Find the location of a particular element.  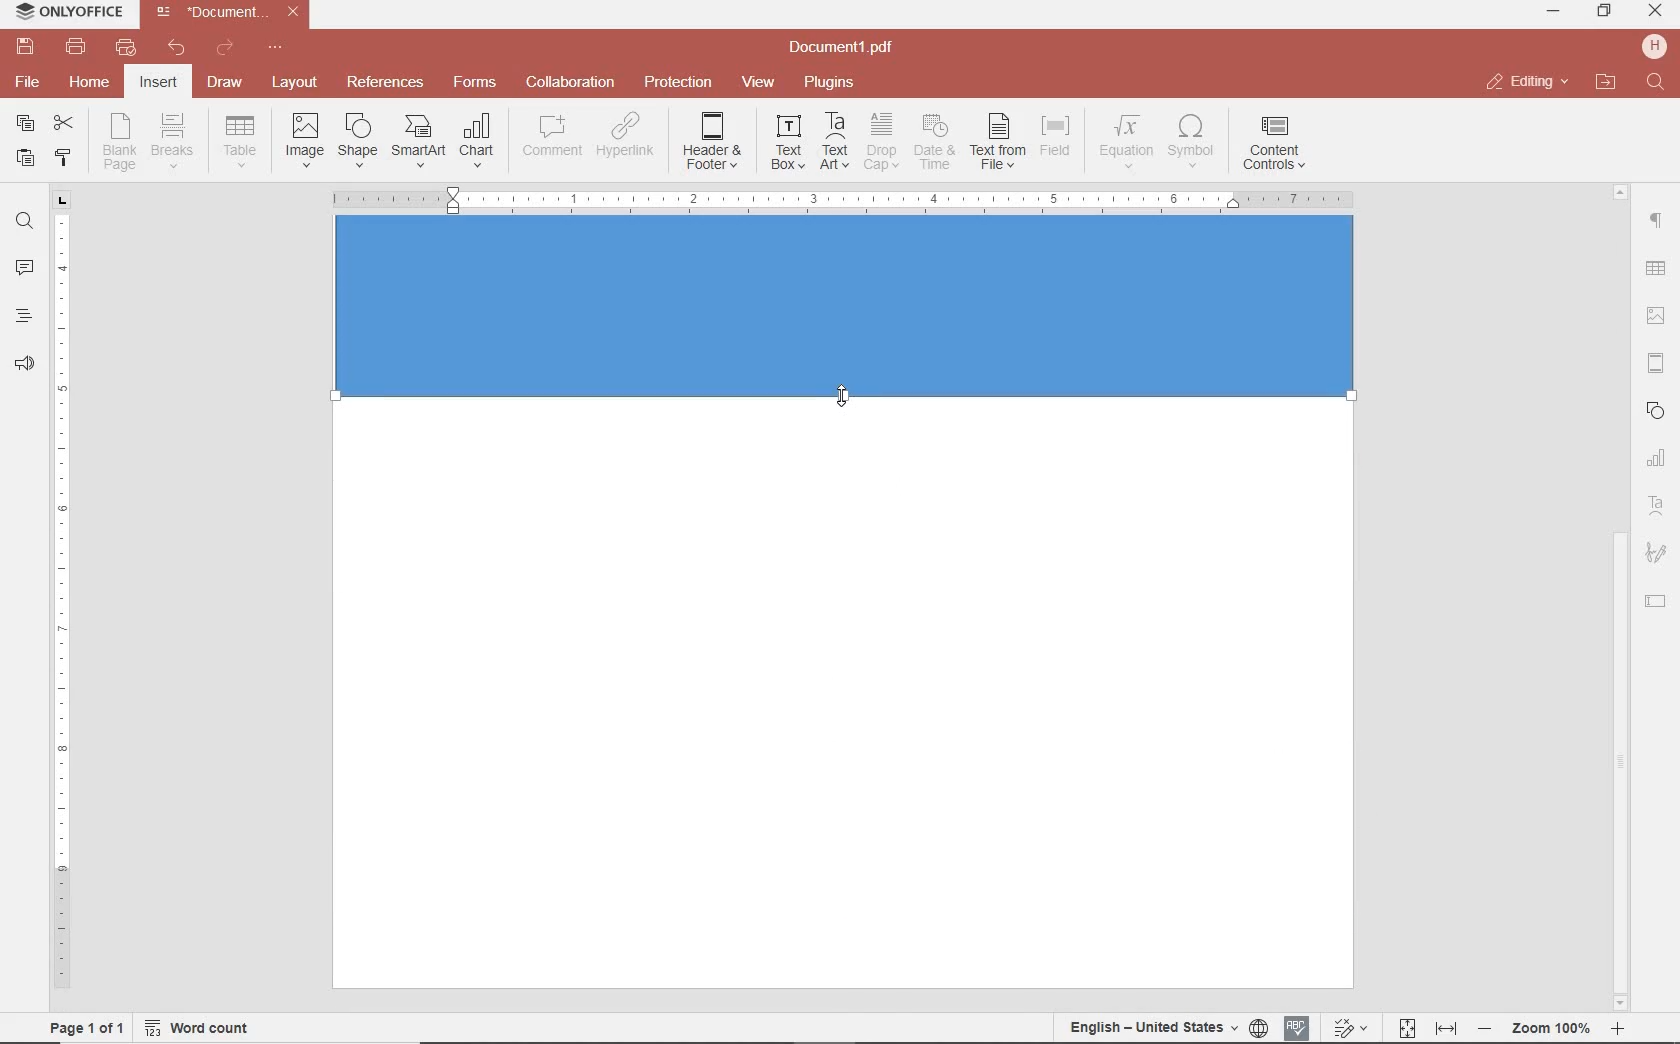

INSERT PAGE OR SECTION BREAK is located at coordinates (172, 142).